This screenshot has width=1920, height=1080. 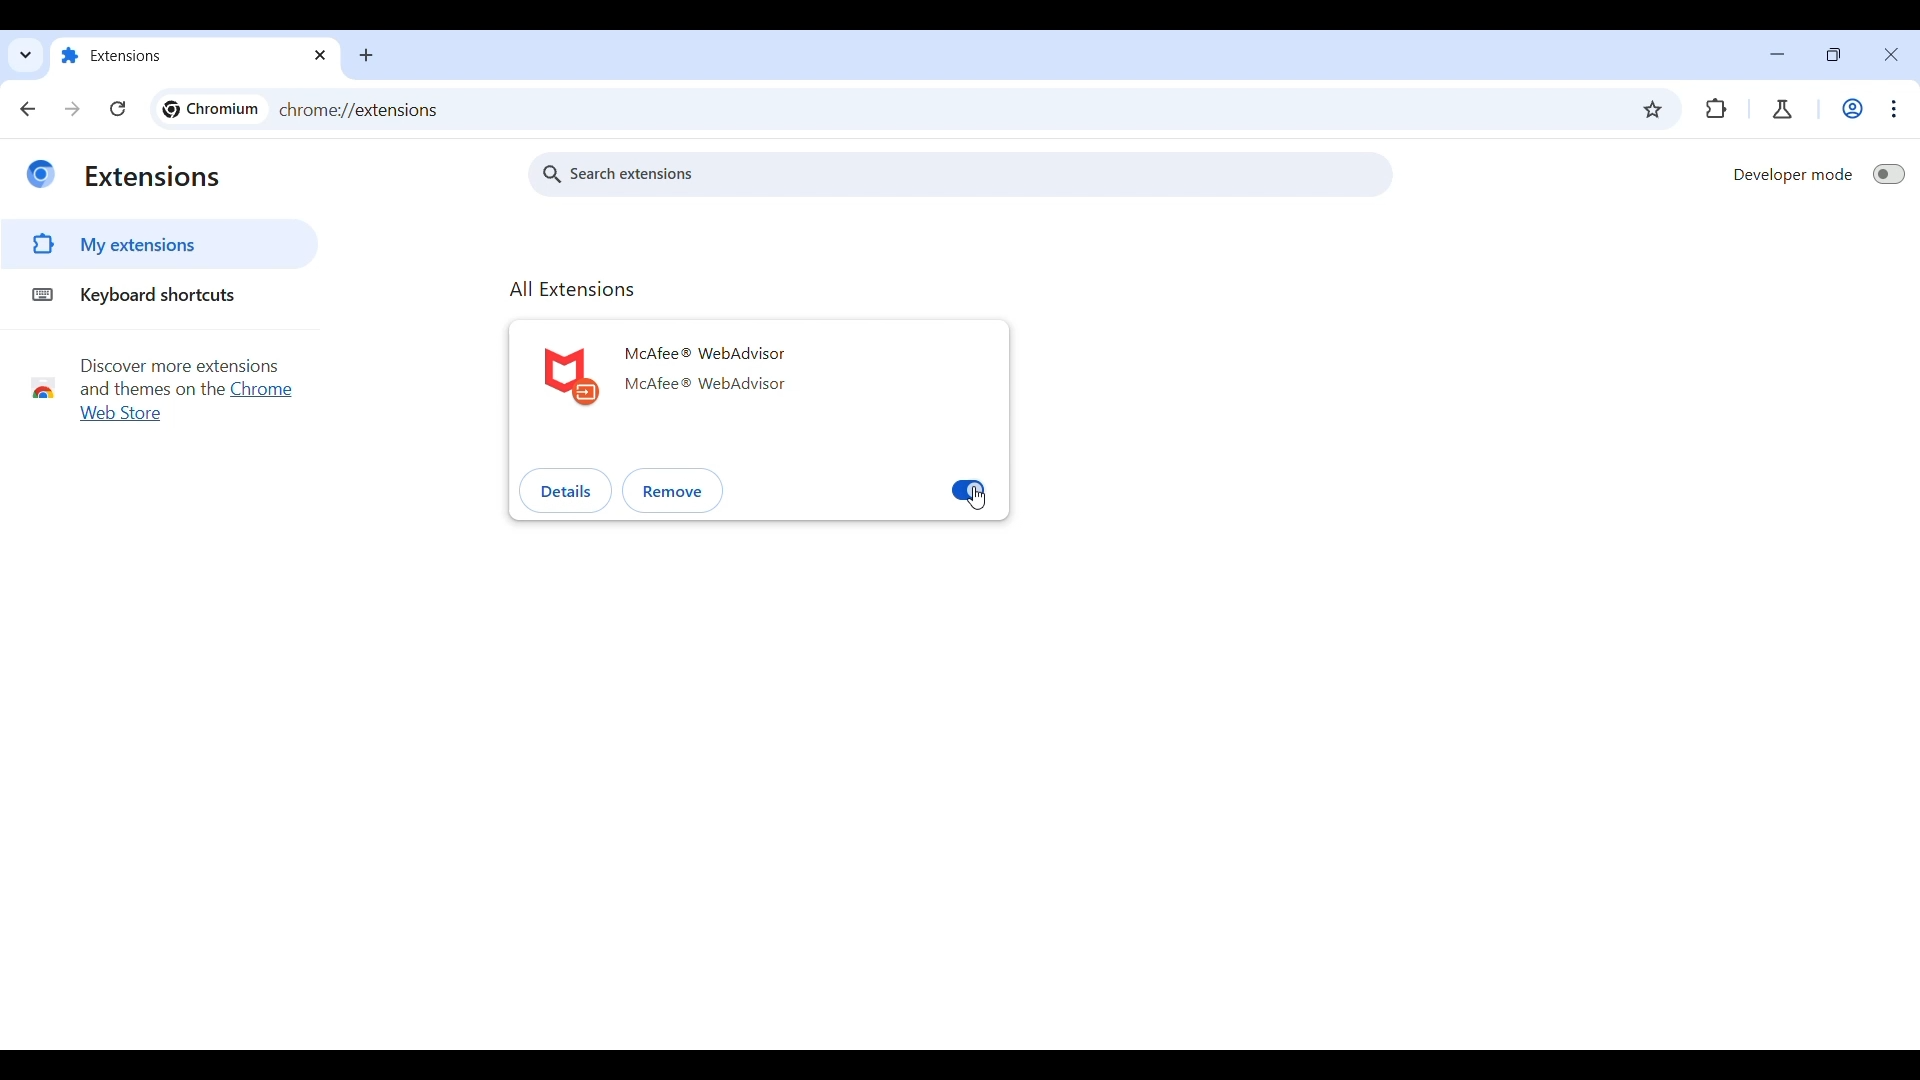 What do you see at coordinates (976, 497) in the screenshot?
I see `Cursor position unchanged` at bounding box center [976, 497].